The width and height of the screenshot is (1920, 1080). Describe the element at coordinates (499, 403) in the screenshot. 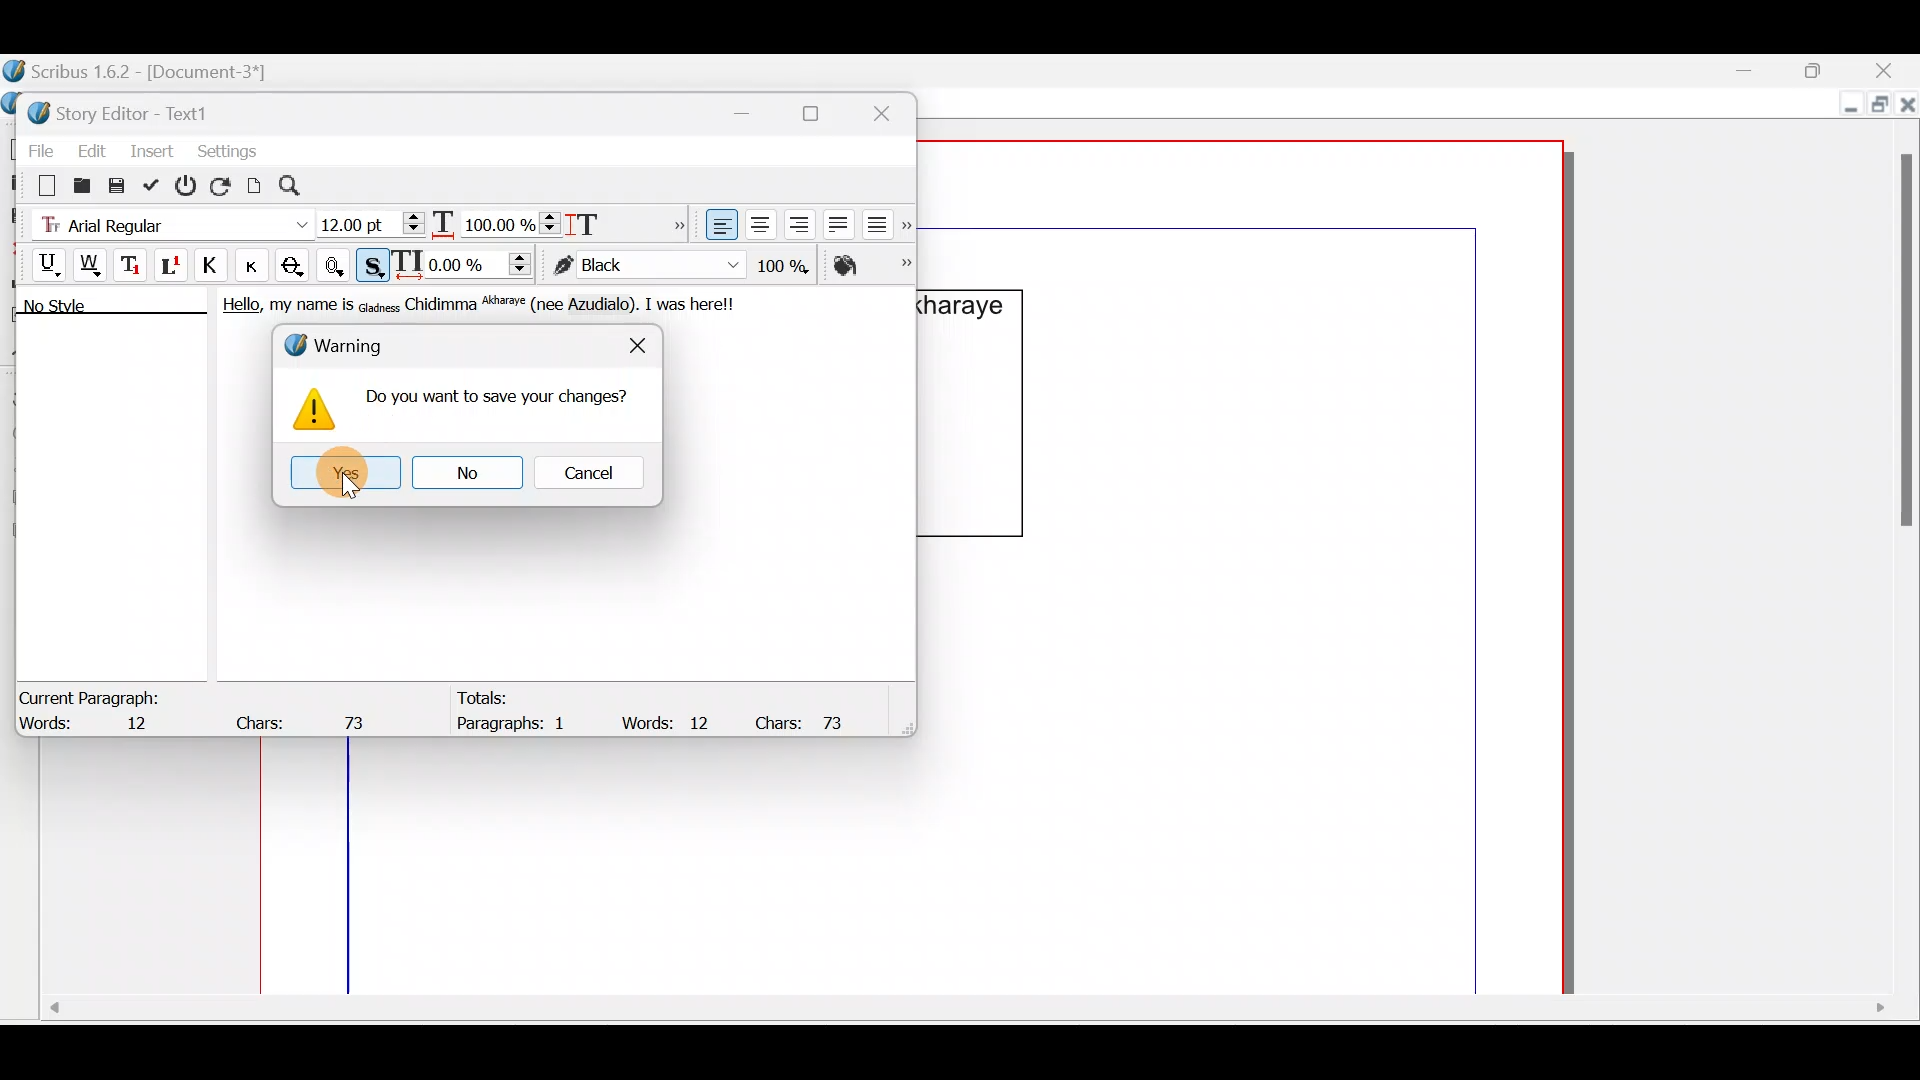

I see `Do you want to save your changes?` at that location.